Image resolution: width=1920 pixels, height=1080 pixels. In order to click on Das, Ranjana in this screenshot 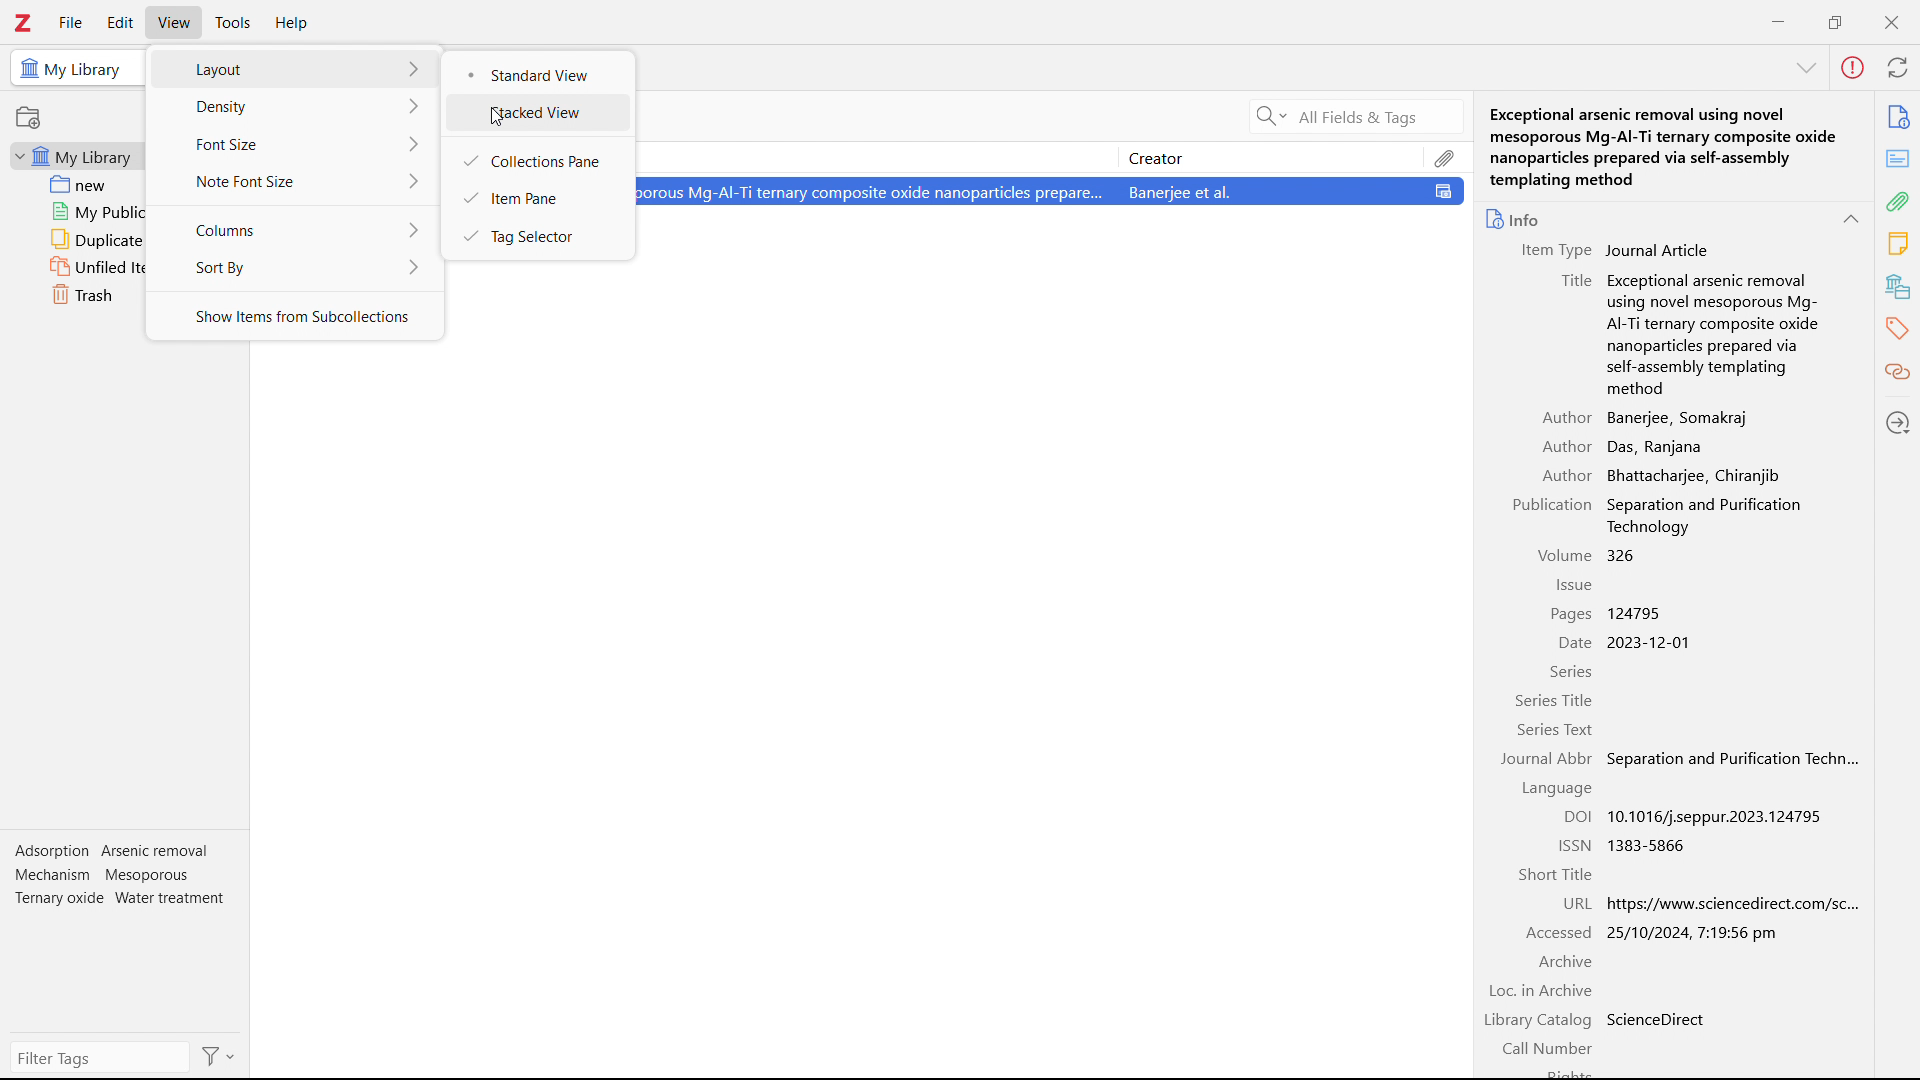, I will do `click(1655, 446)`.